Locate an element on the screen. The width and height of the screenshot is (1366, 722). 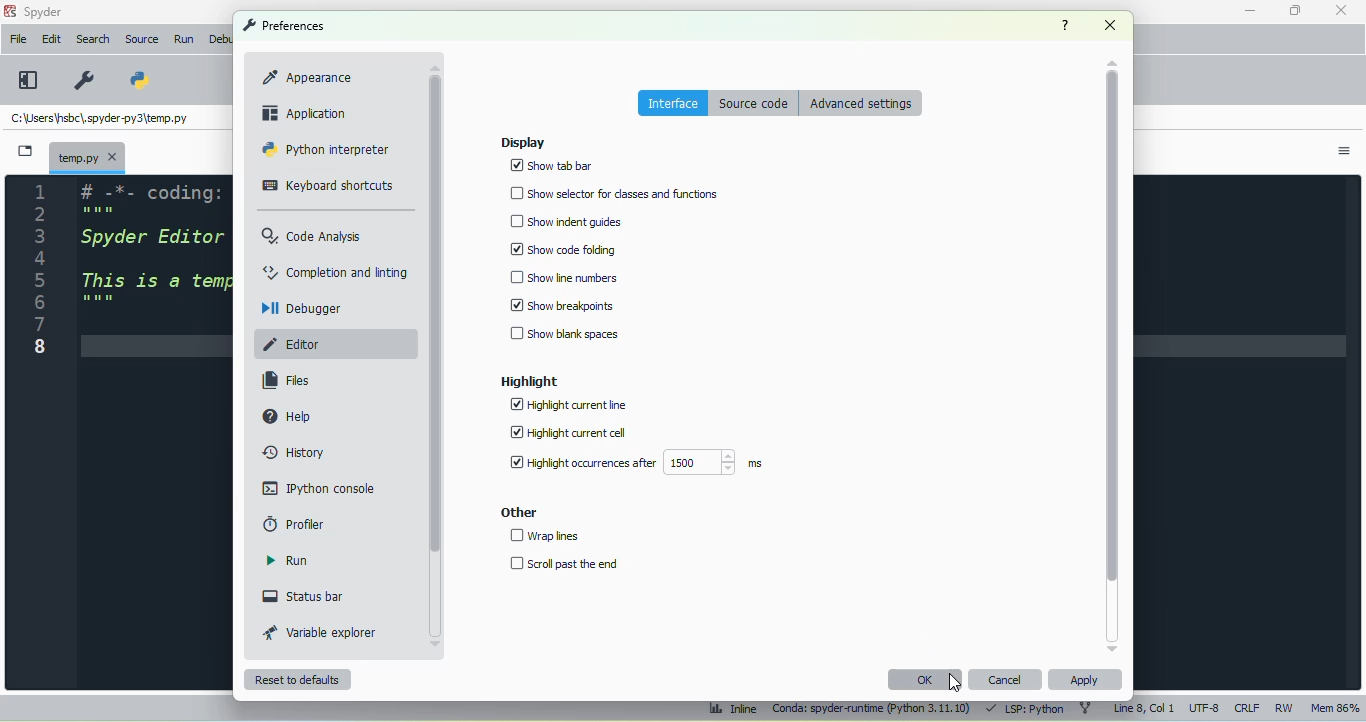
IPython console is located at coordinates (319, 488).